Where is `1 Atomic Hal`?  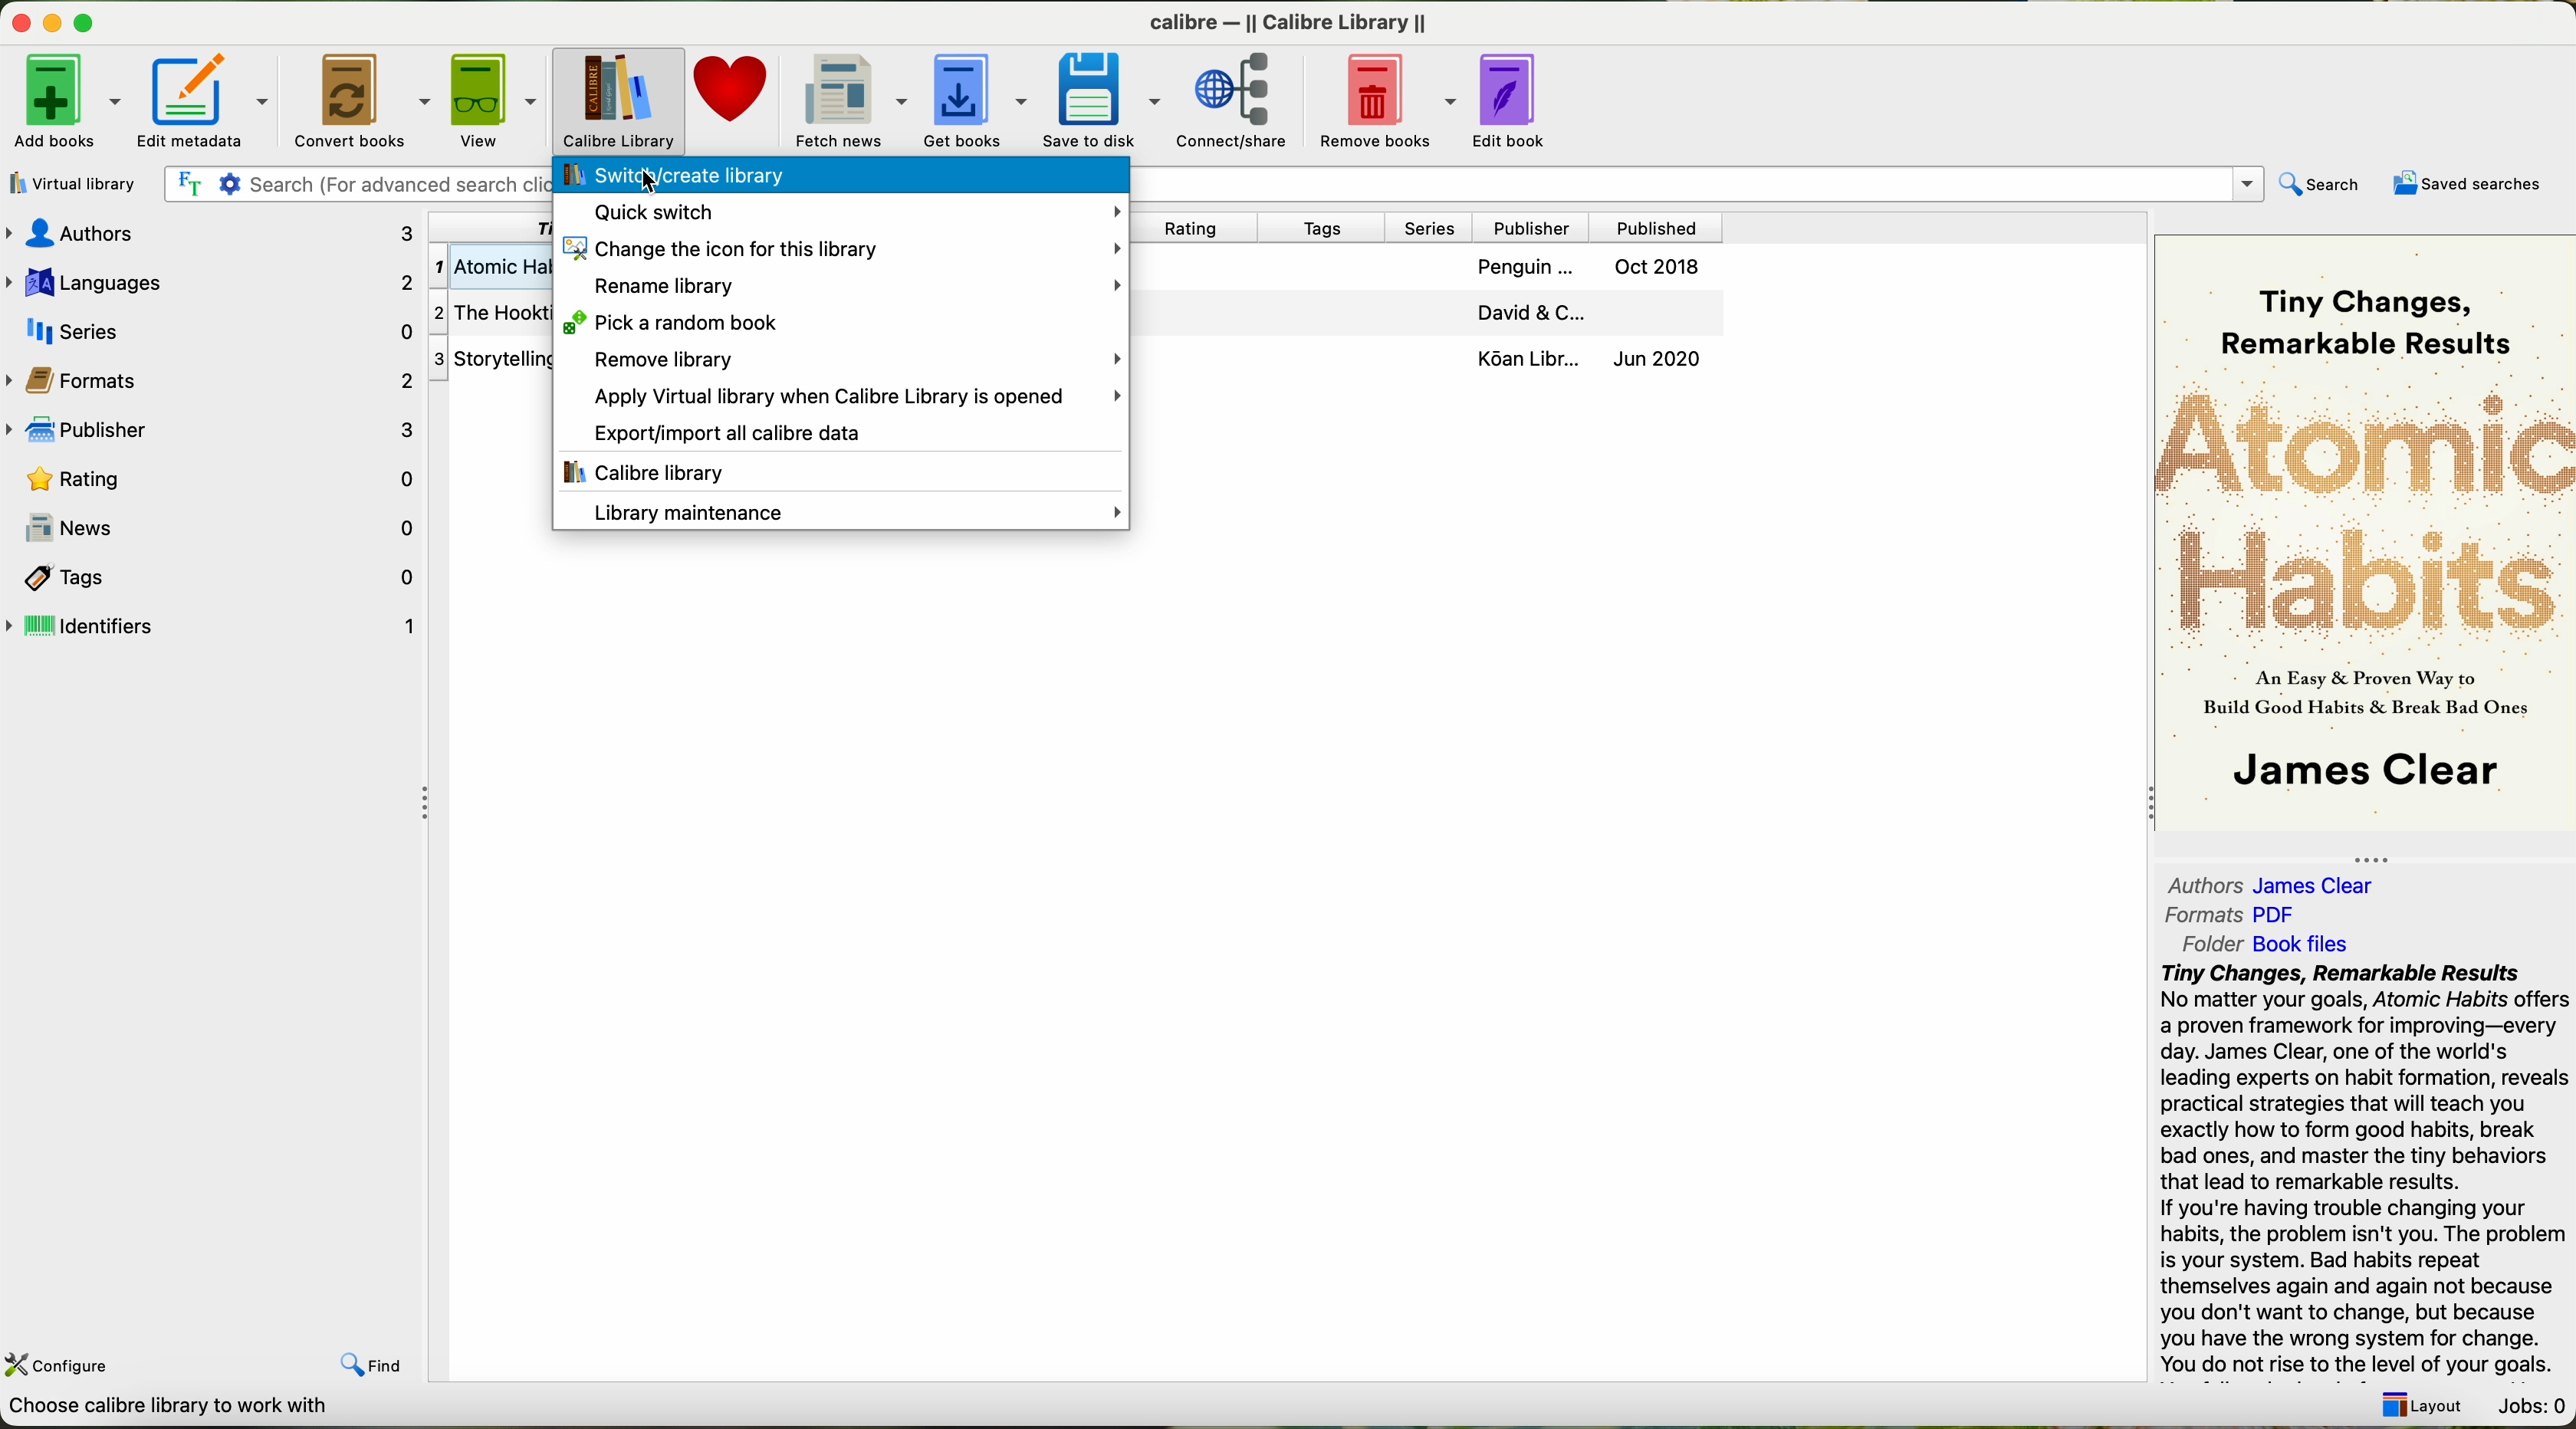
1 Atomic Hal is located at coordinates (492, 263).